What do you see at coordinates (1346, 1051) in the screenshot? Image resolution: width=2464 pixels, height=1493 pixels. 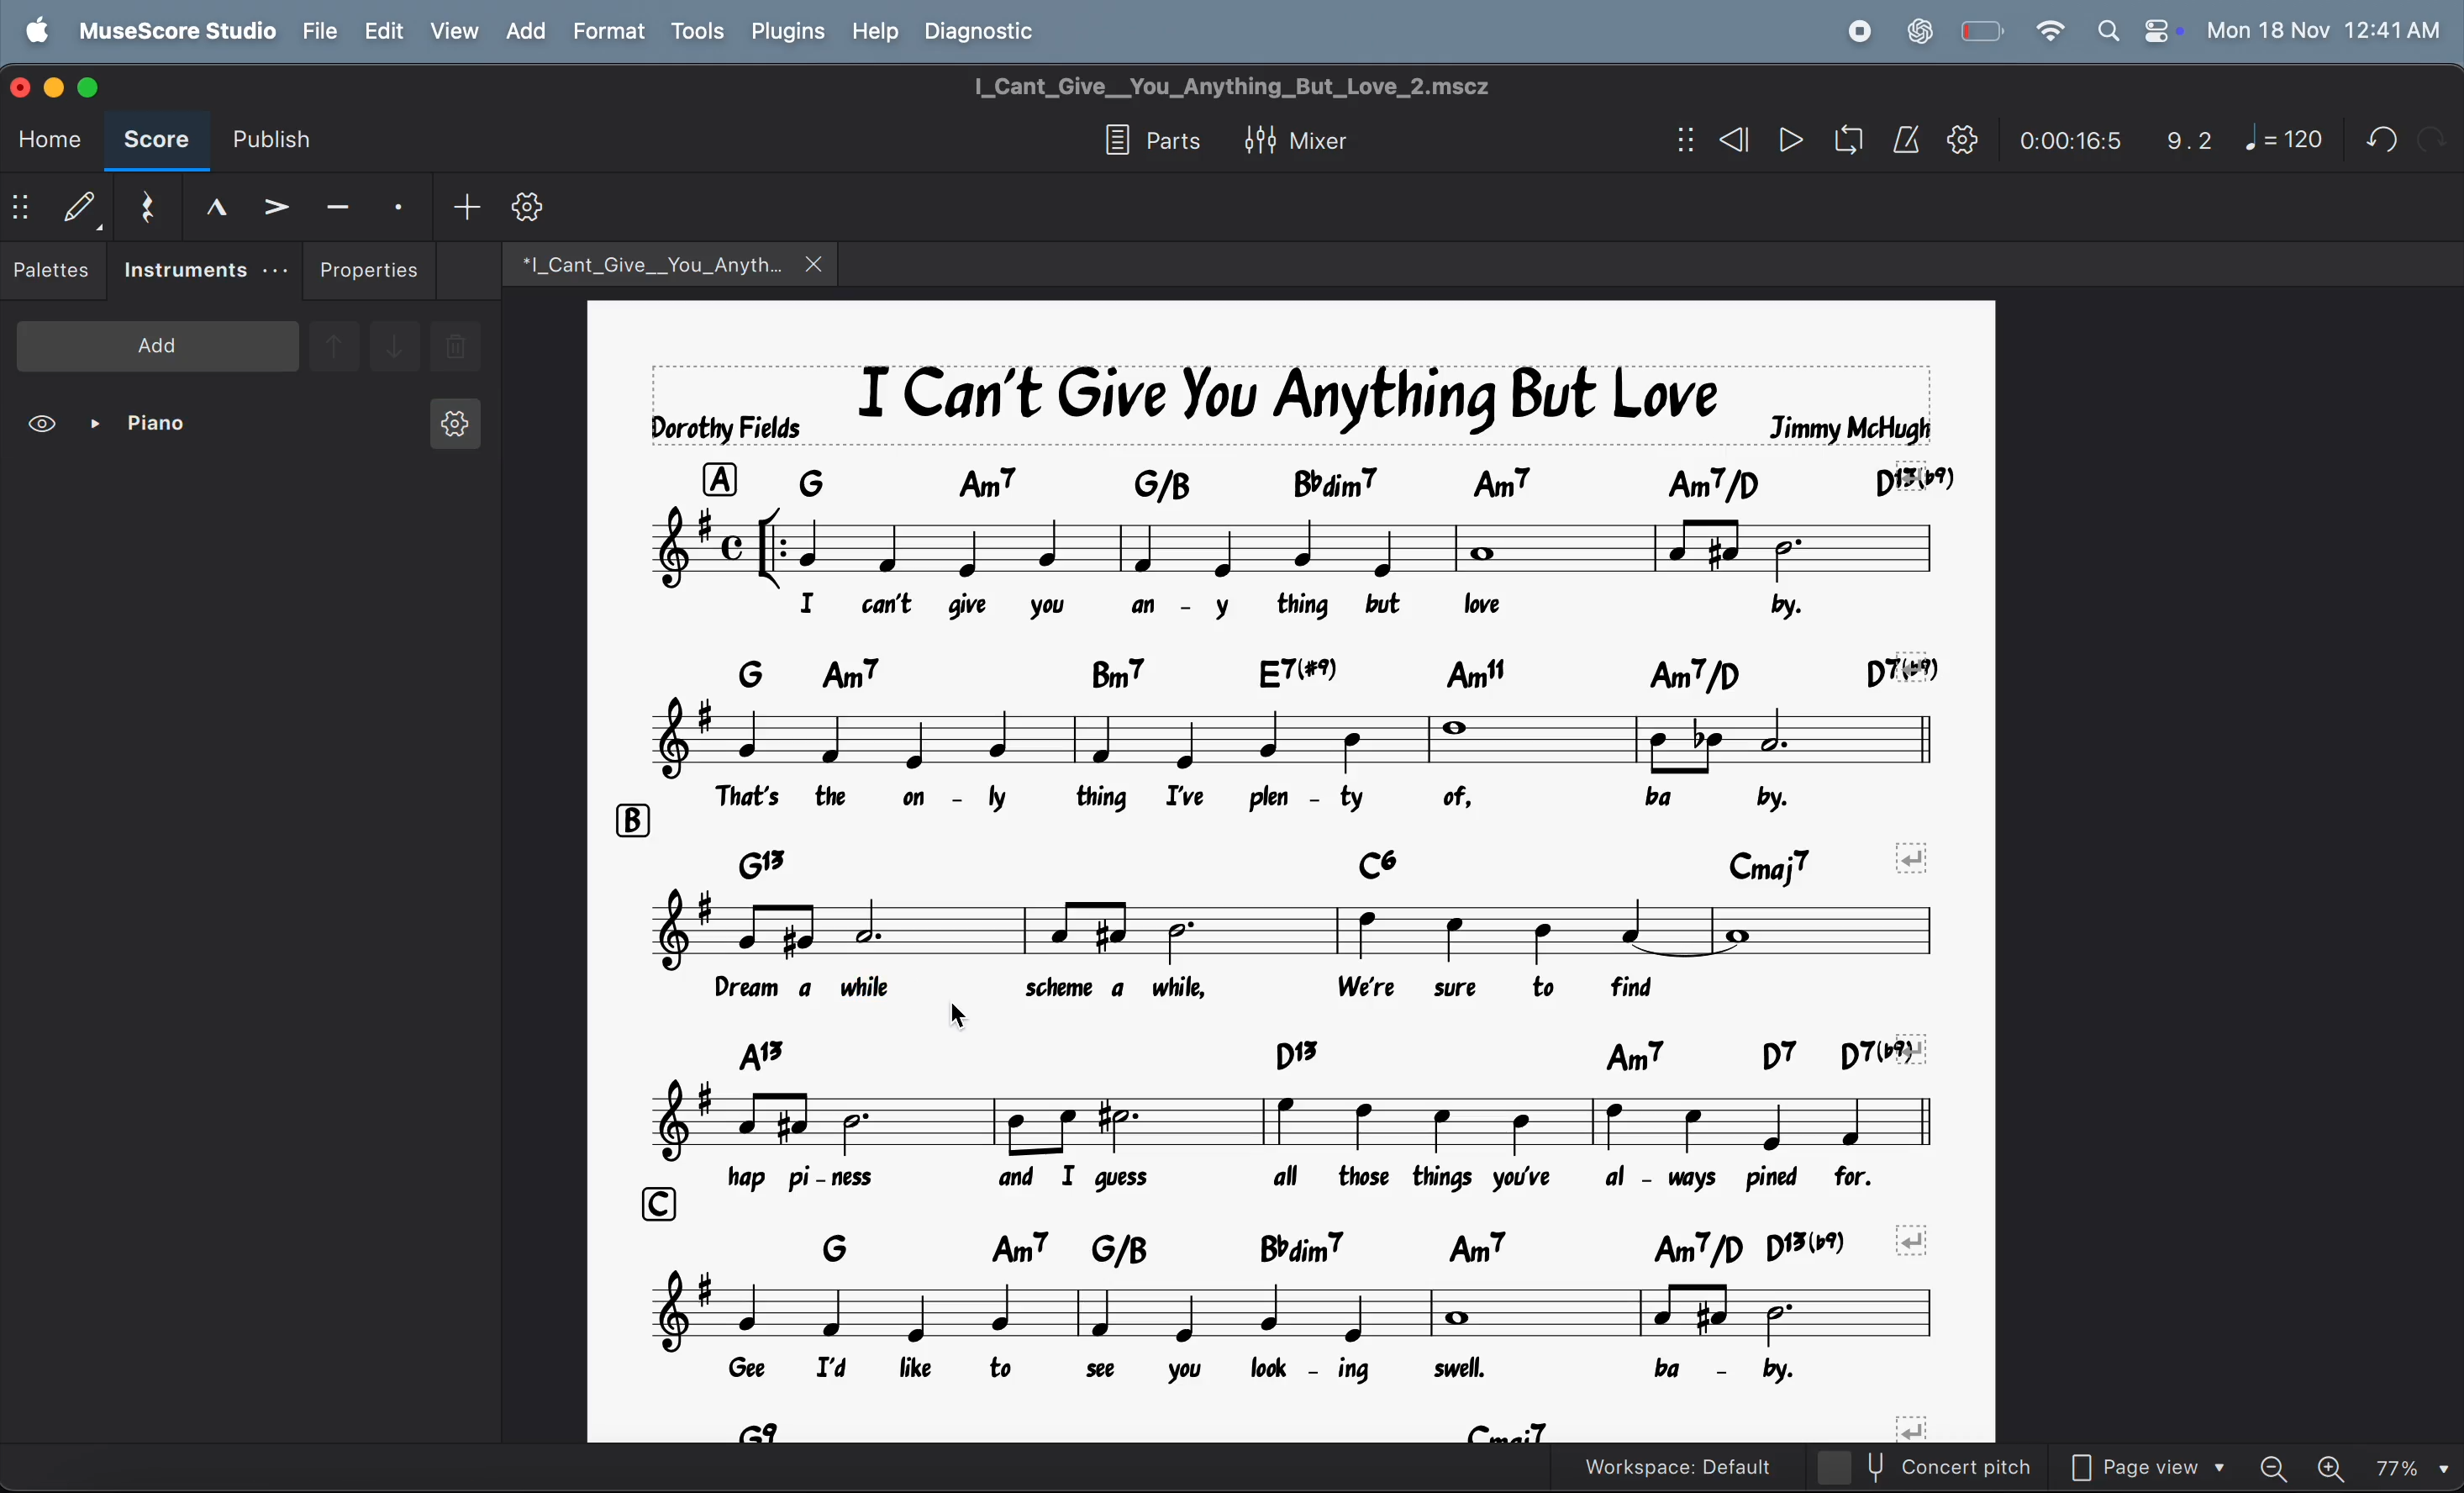 I see `chord symbols` at bounding box center [1346, 1051].